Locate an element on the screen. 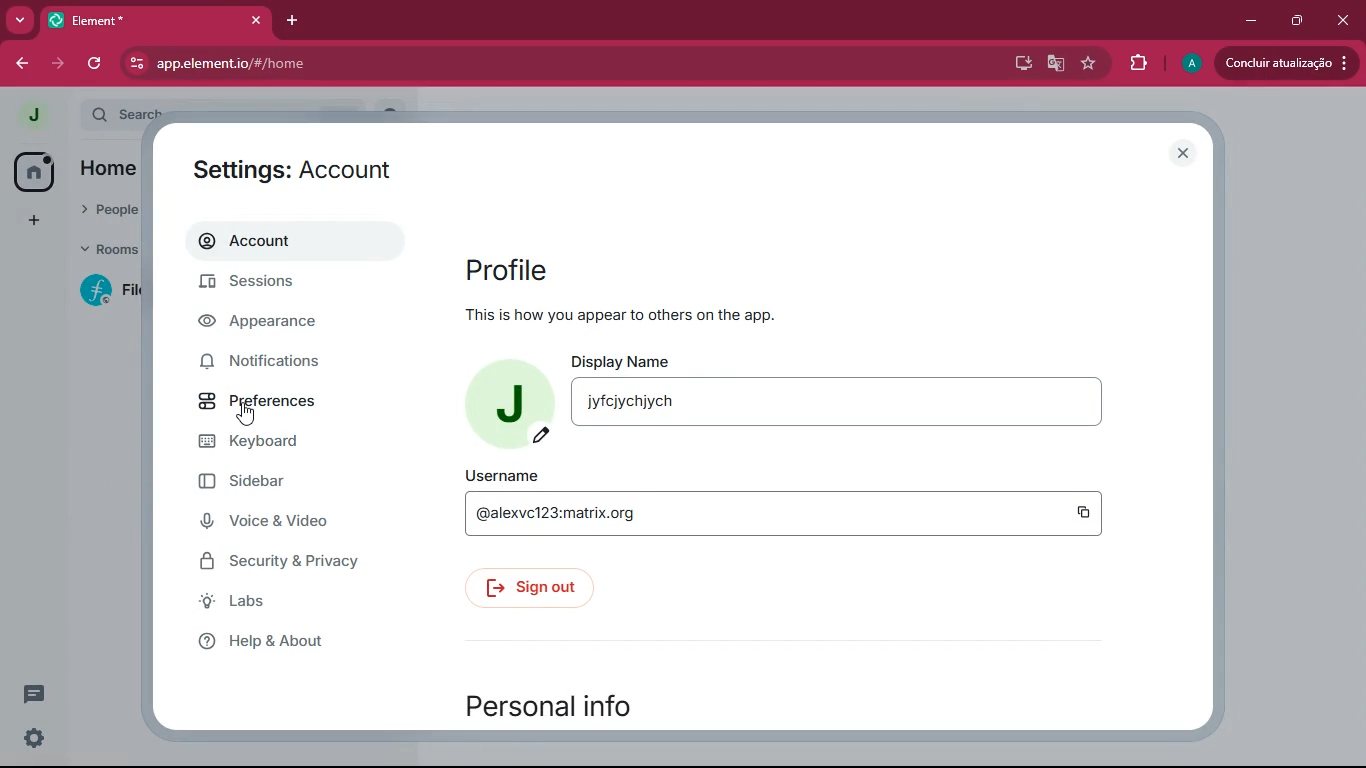 This screenshot has width=1366, height=768. voice is located at coordinates (284, 524).